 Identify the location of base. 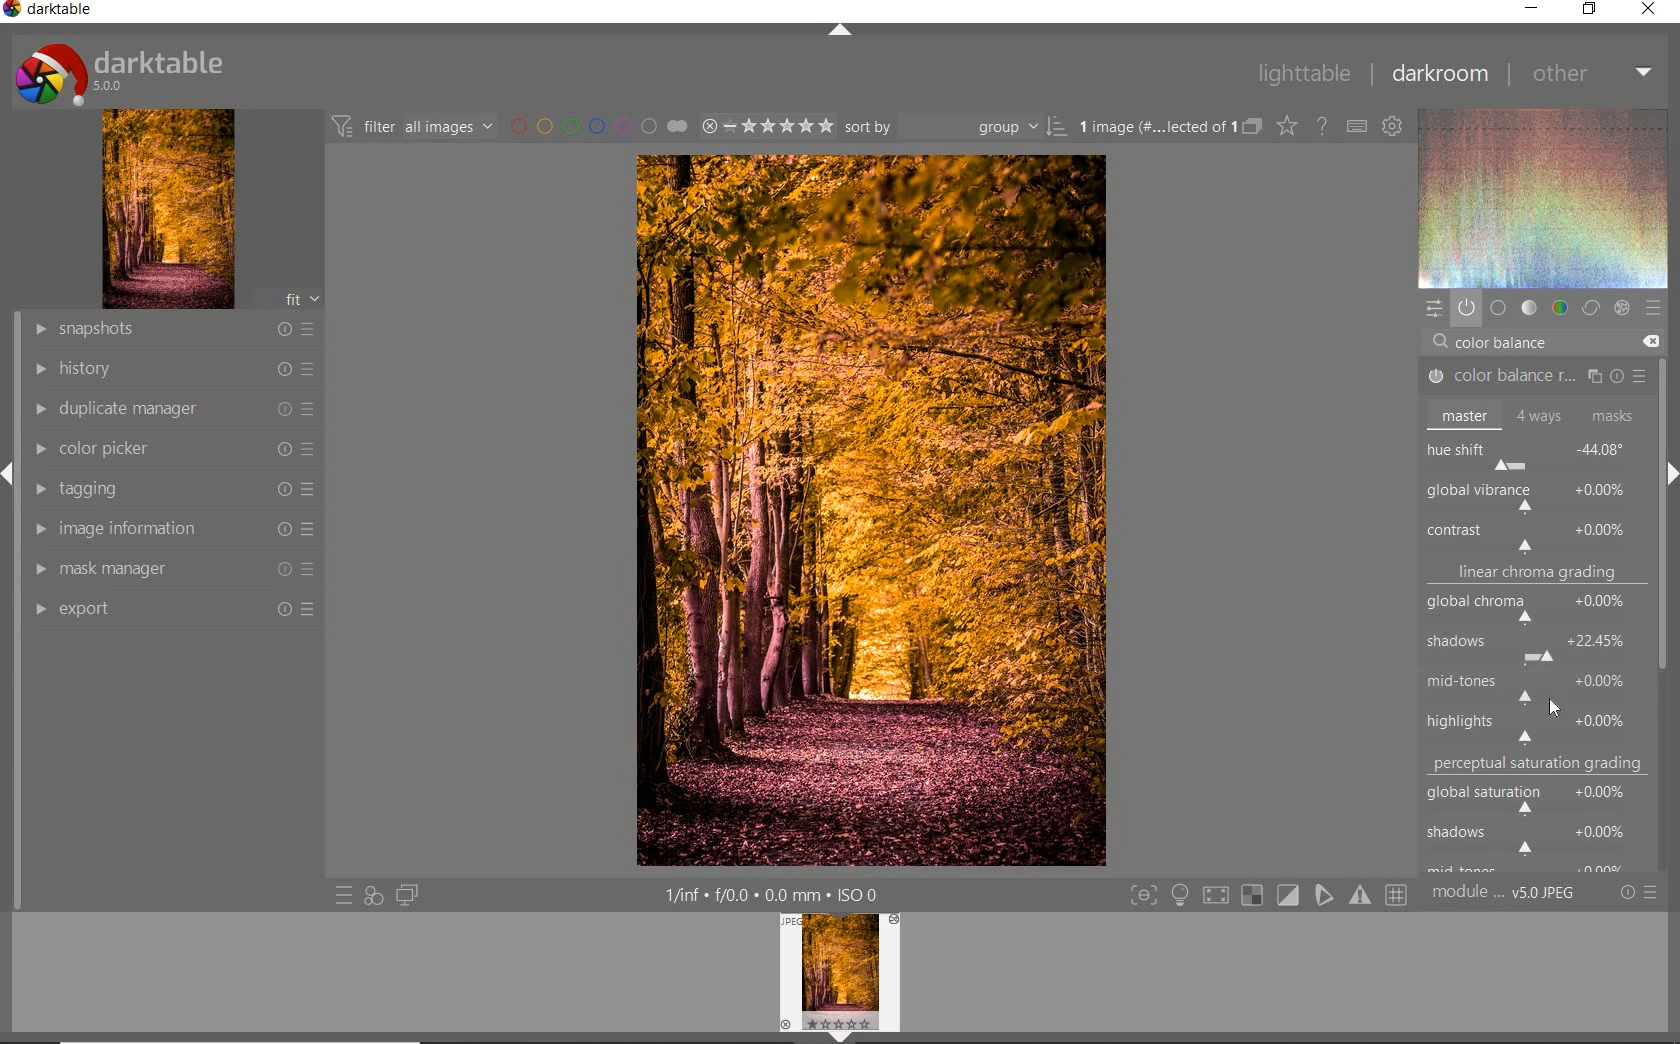
(1498, 308).